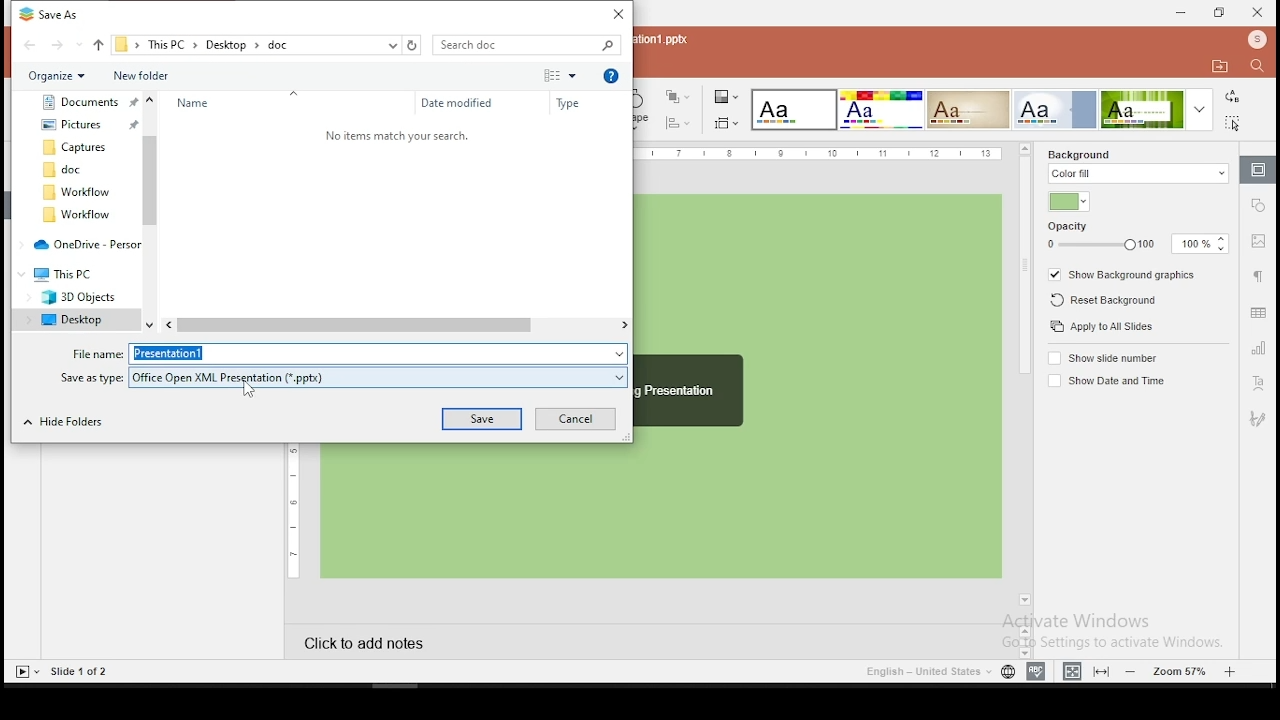 This screenshot has height=720, width=1280. I want to click on cursor, so click(252, 391).